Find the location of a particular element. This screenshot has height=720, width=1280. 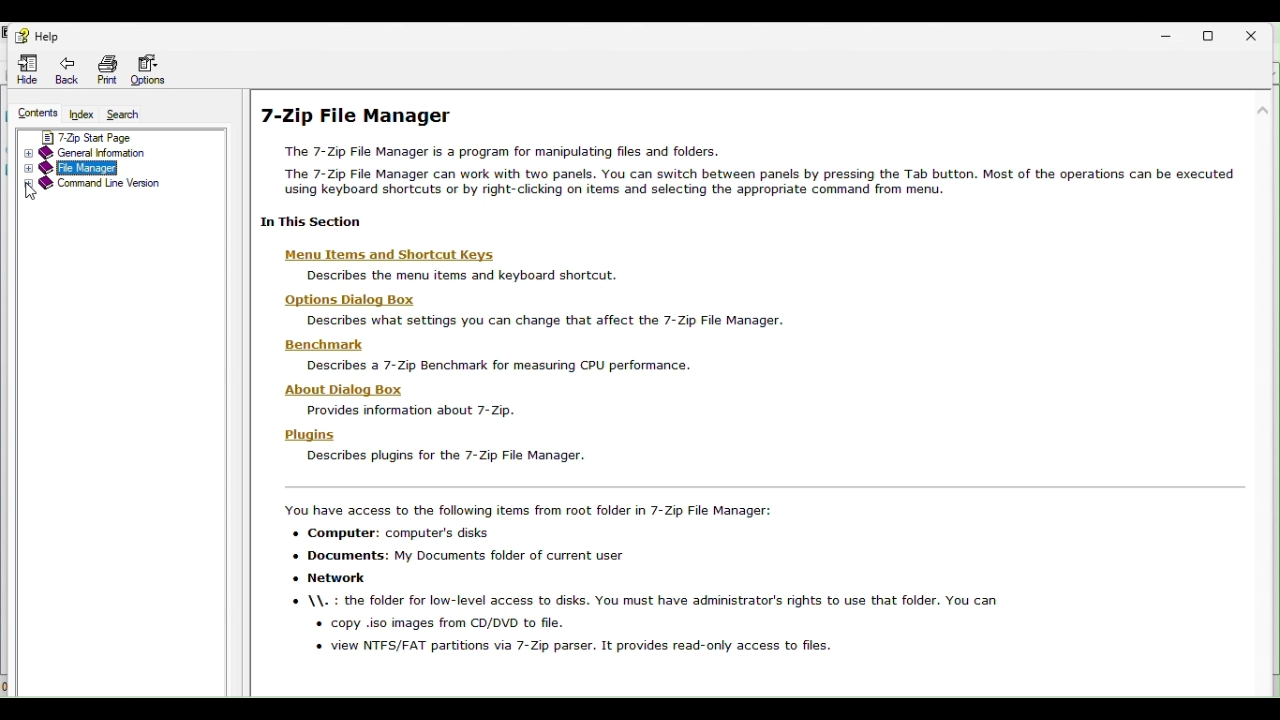

| In This Section is located at coordinates (320, 221).